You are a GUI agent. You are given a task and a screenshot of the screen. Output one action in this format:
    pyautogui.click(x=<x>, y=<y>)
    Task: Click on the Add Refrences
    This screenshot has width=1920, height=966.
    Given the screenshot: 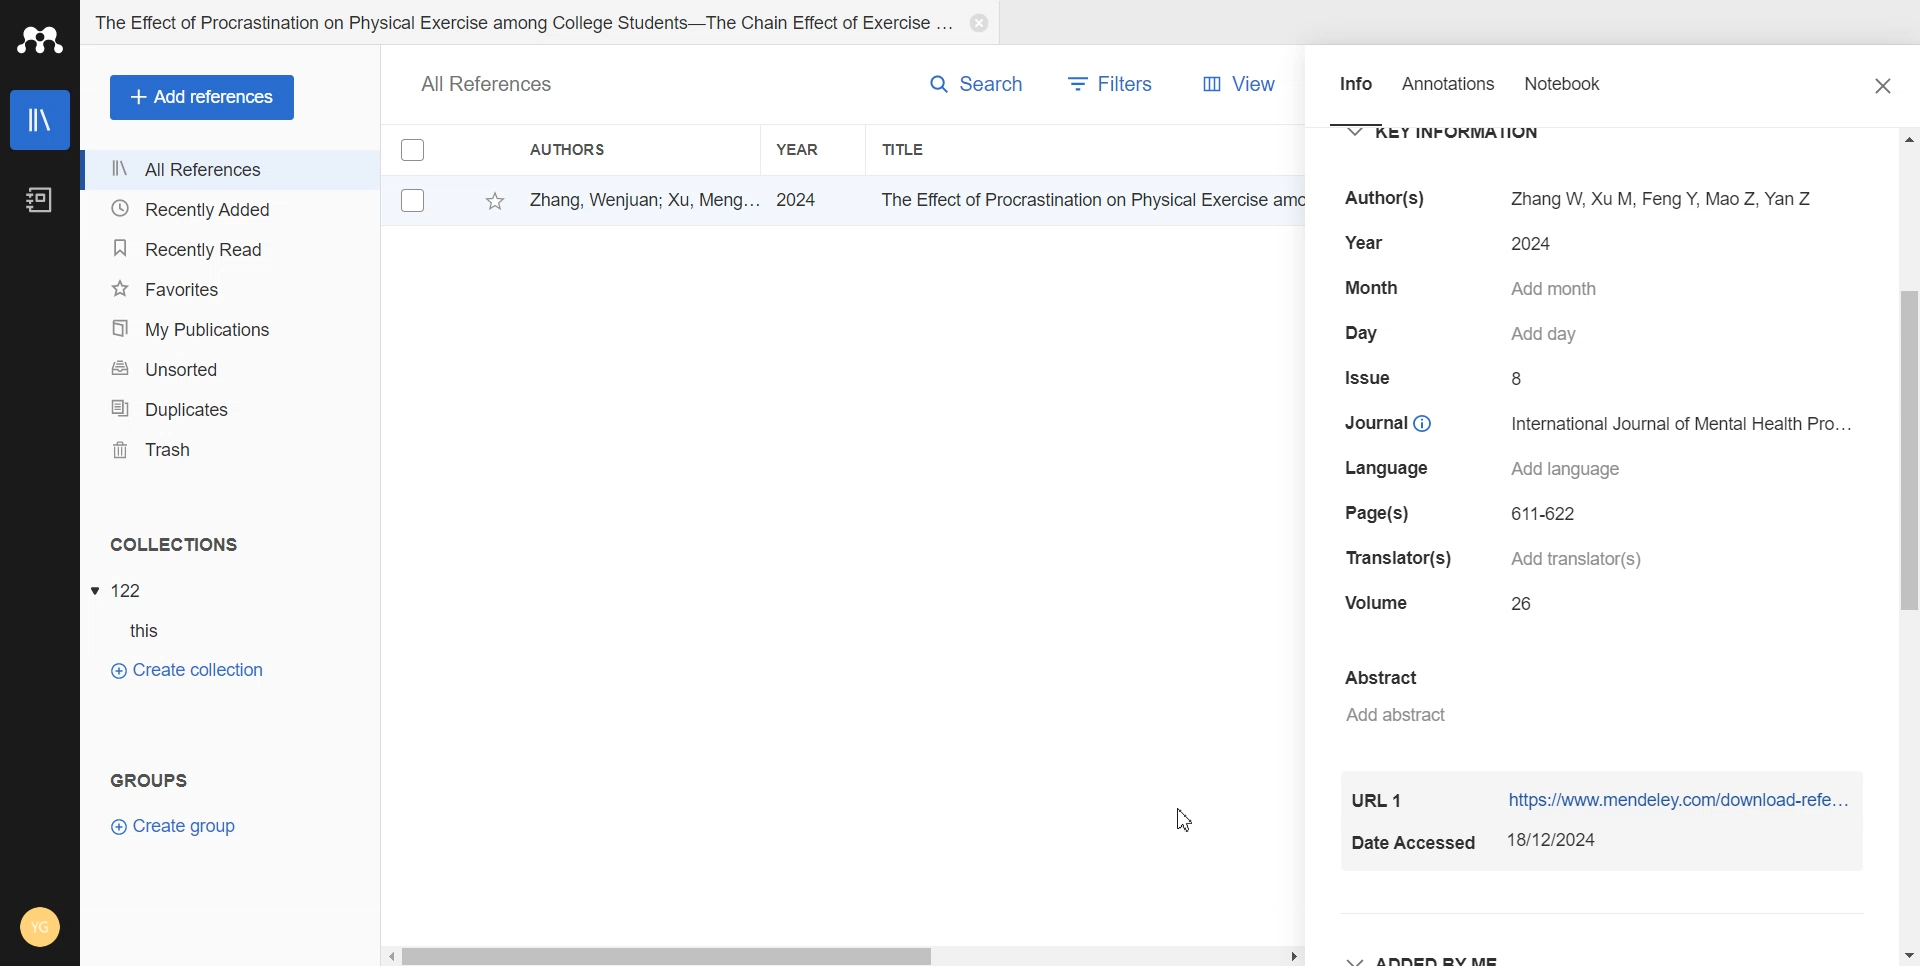 What is the action you would take?
    pyautogui.click(x=202, y=97)
    